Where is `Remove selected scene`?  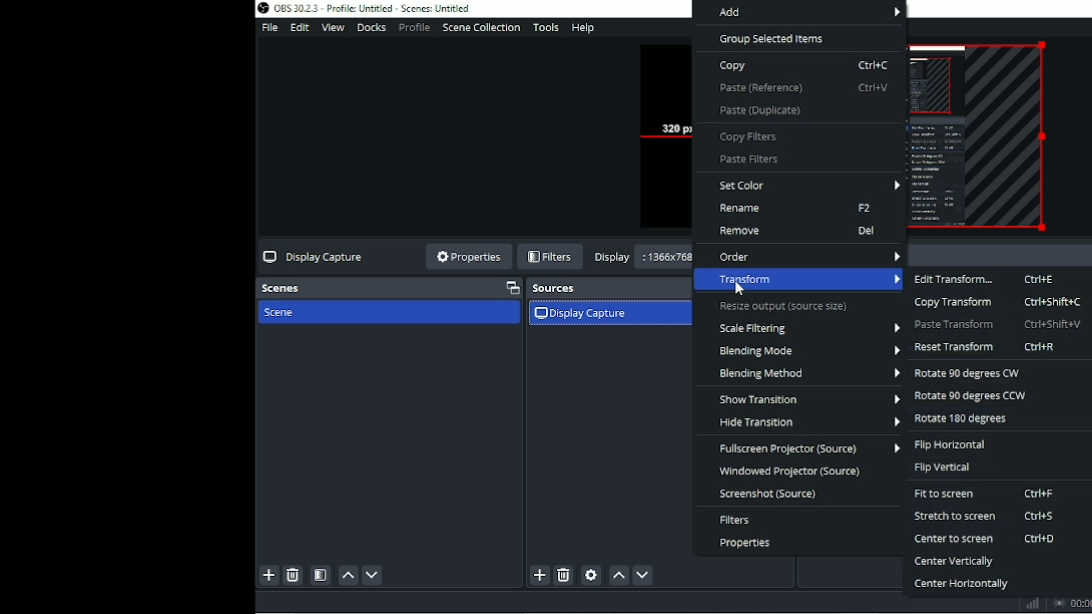
Remove selected scene is located at coordinates (293, 576).